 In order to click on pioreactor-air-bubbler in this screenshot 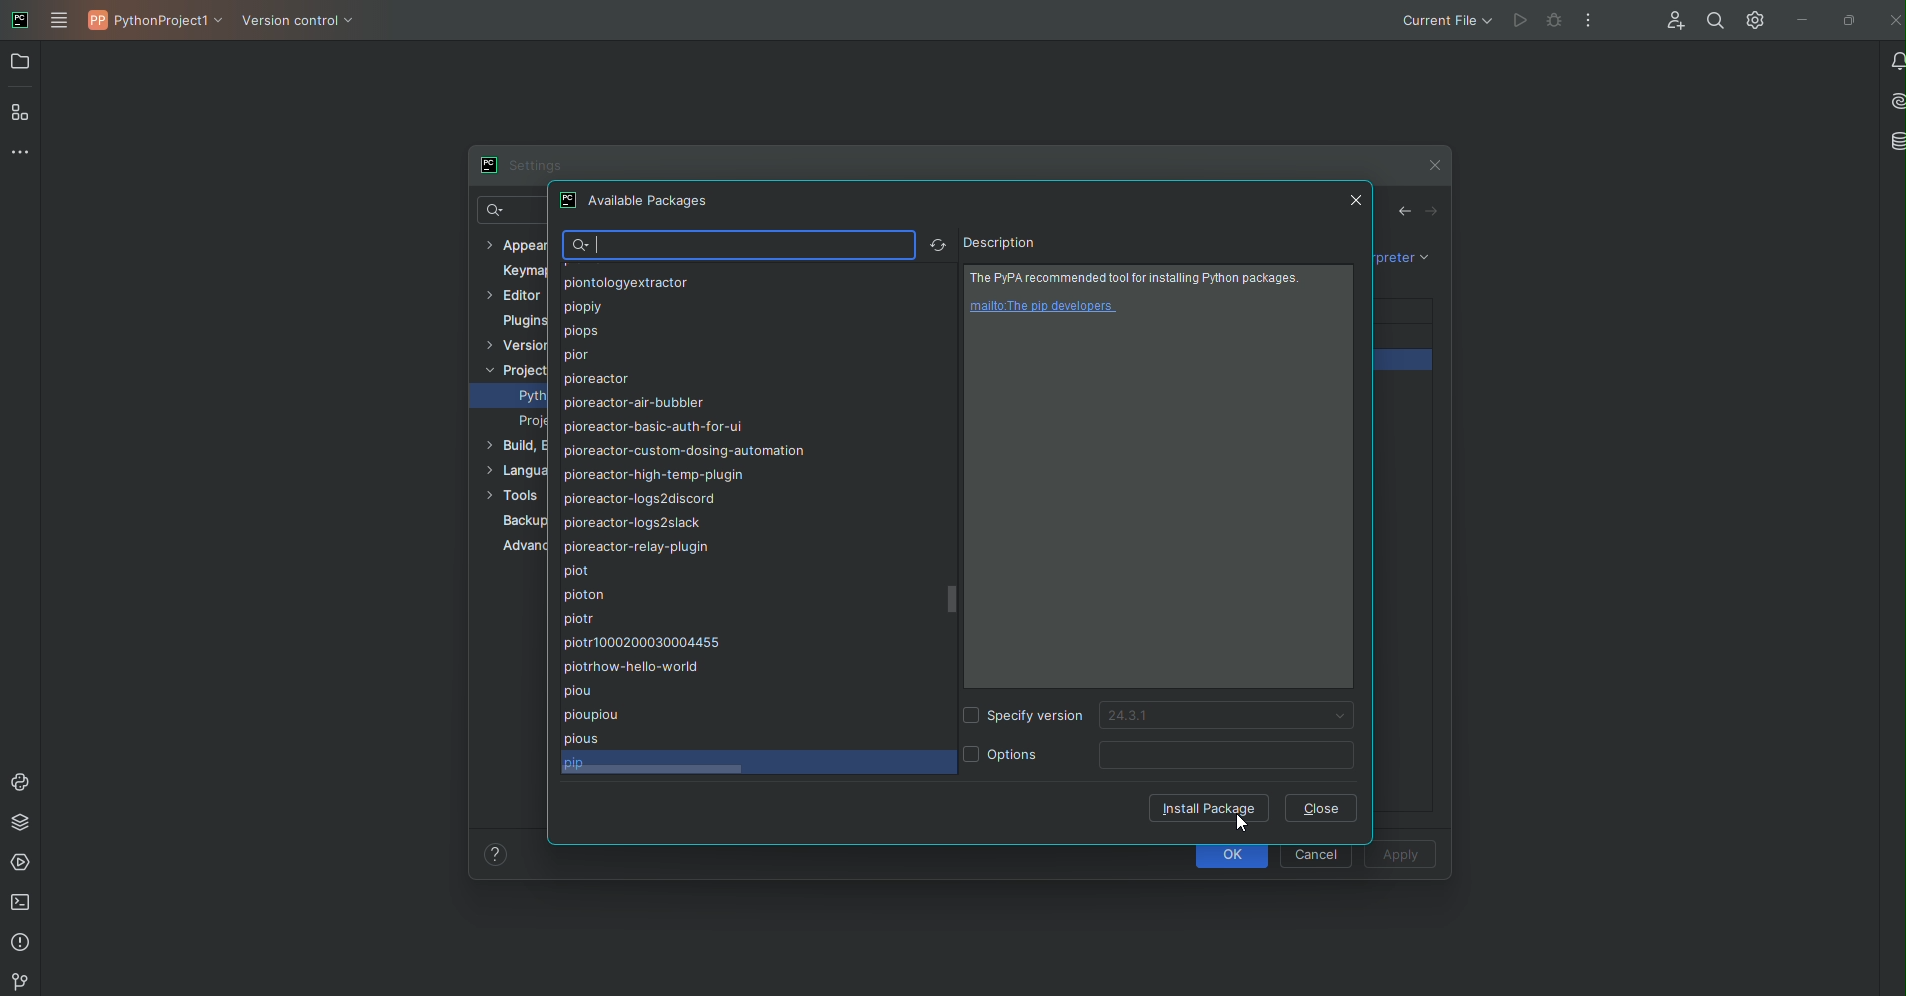, I will do `click(633, 404)`.